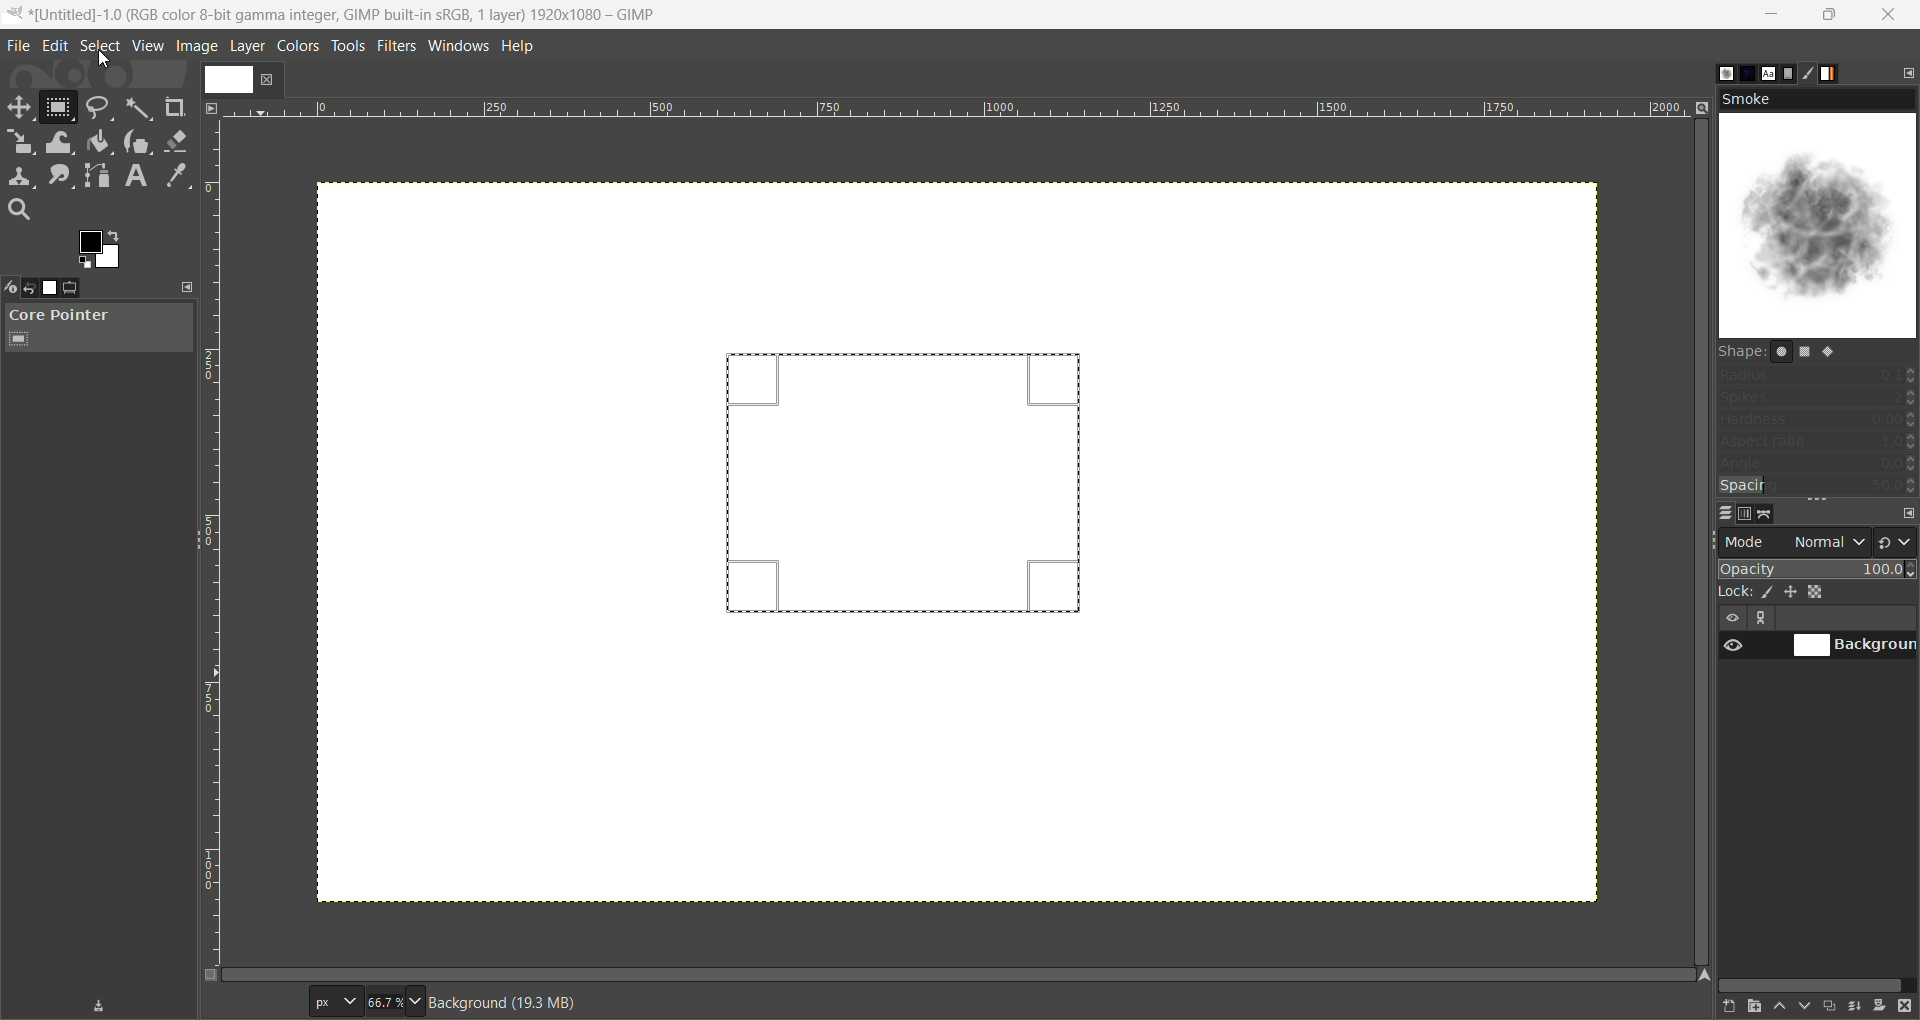 This screenshot has height=1020, width=1920. What do you see at coordinates (19, 47) in the screenshot?
I see `file` at bounding box center [19, 47].